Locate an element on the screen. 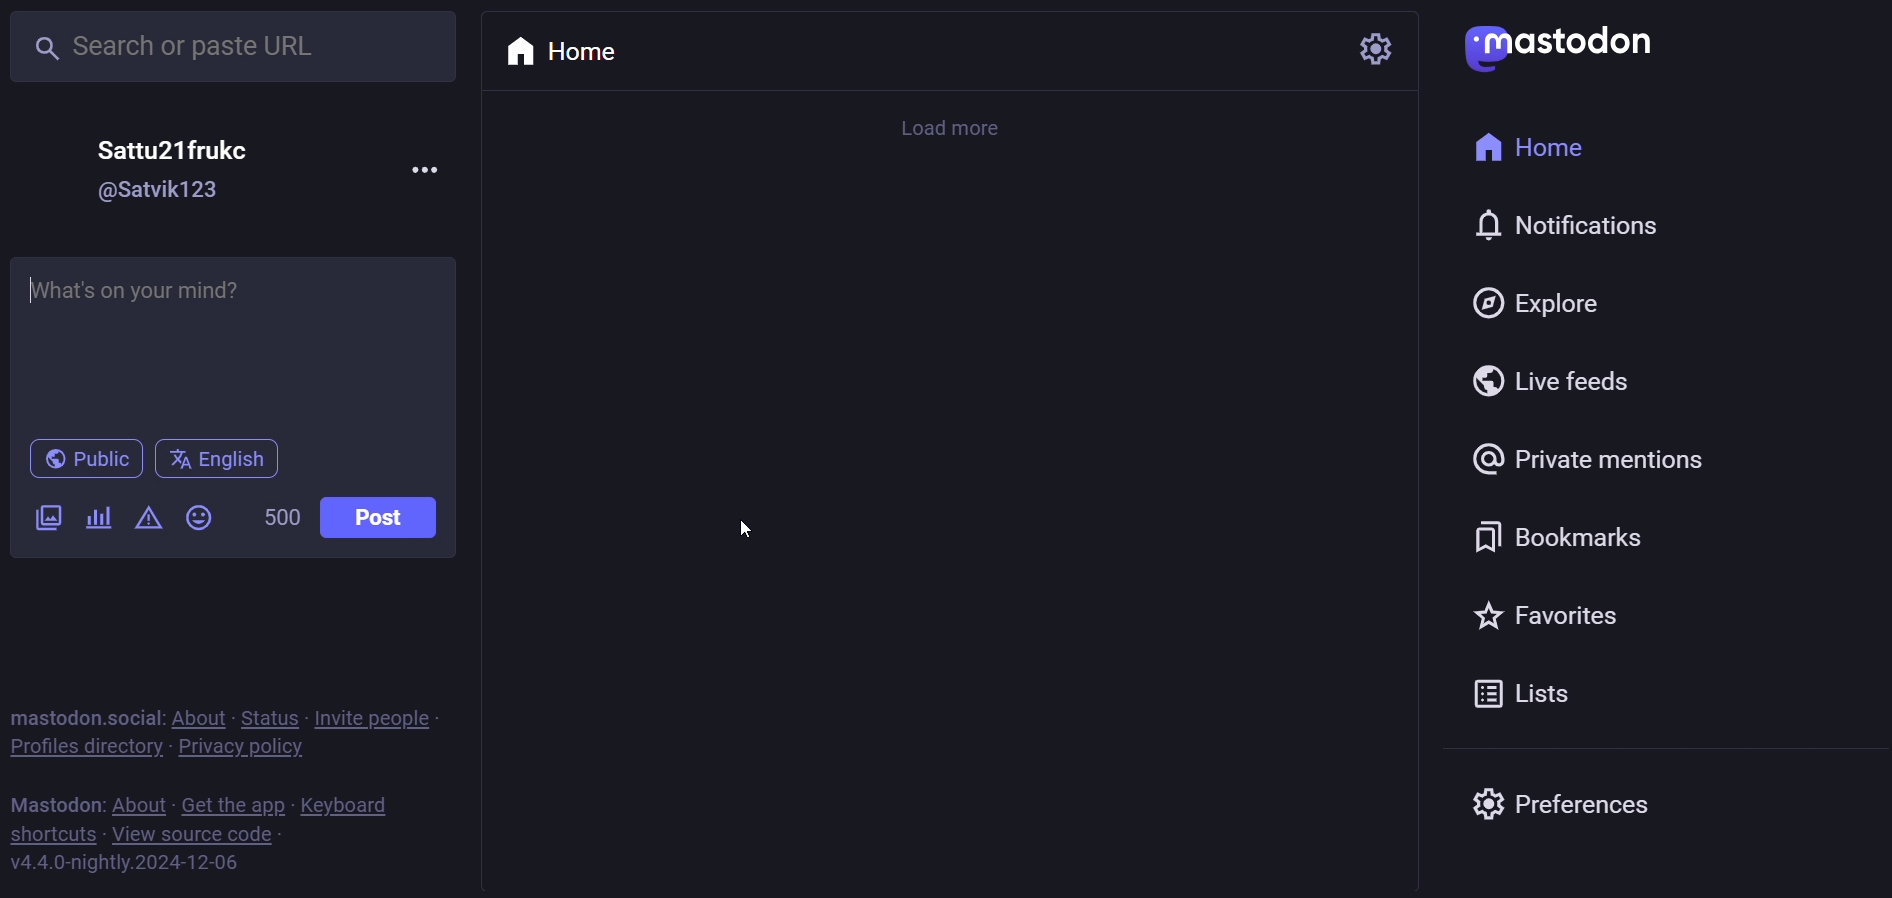 The height and width of the screenshot is (898, 1892). version is located at coordinates (125, 866).